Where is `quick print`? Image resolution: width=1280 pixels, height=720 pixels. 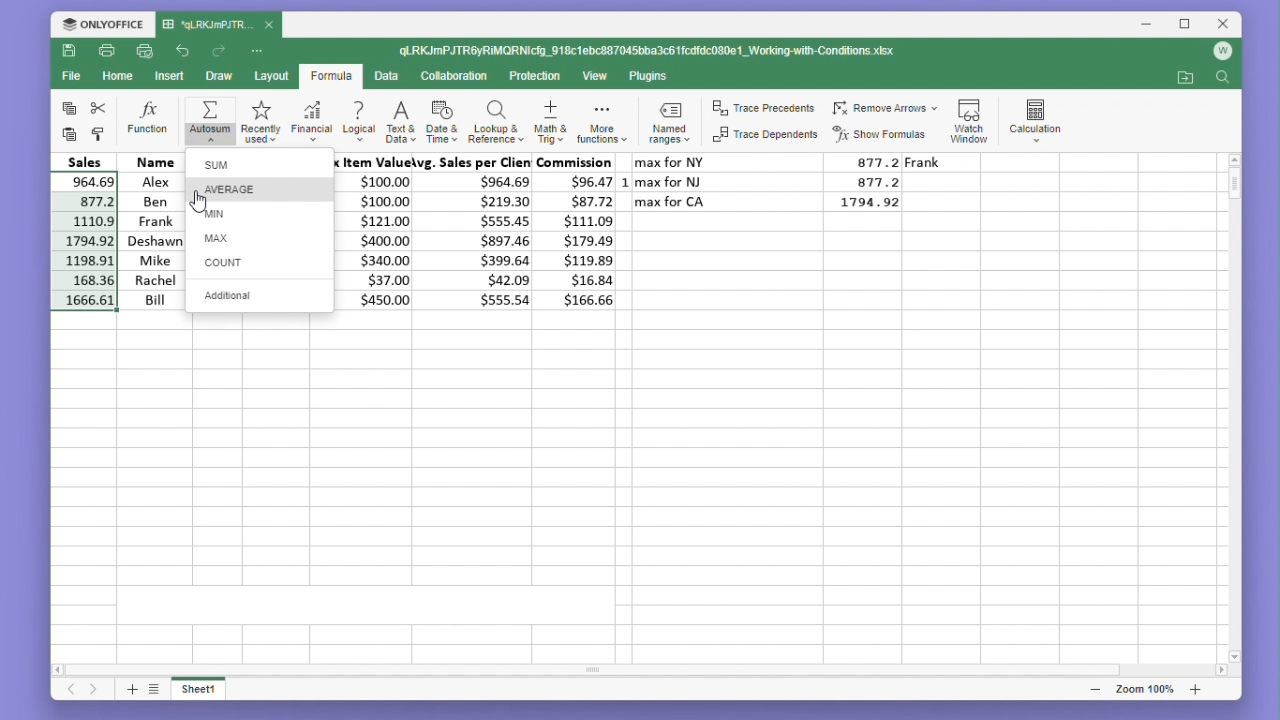
quick print is located at coordinates (142, 50).